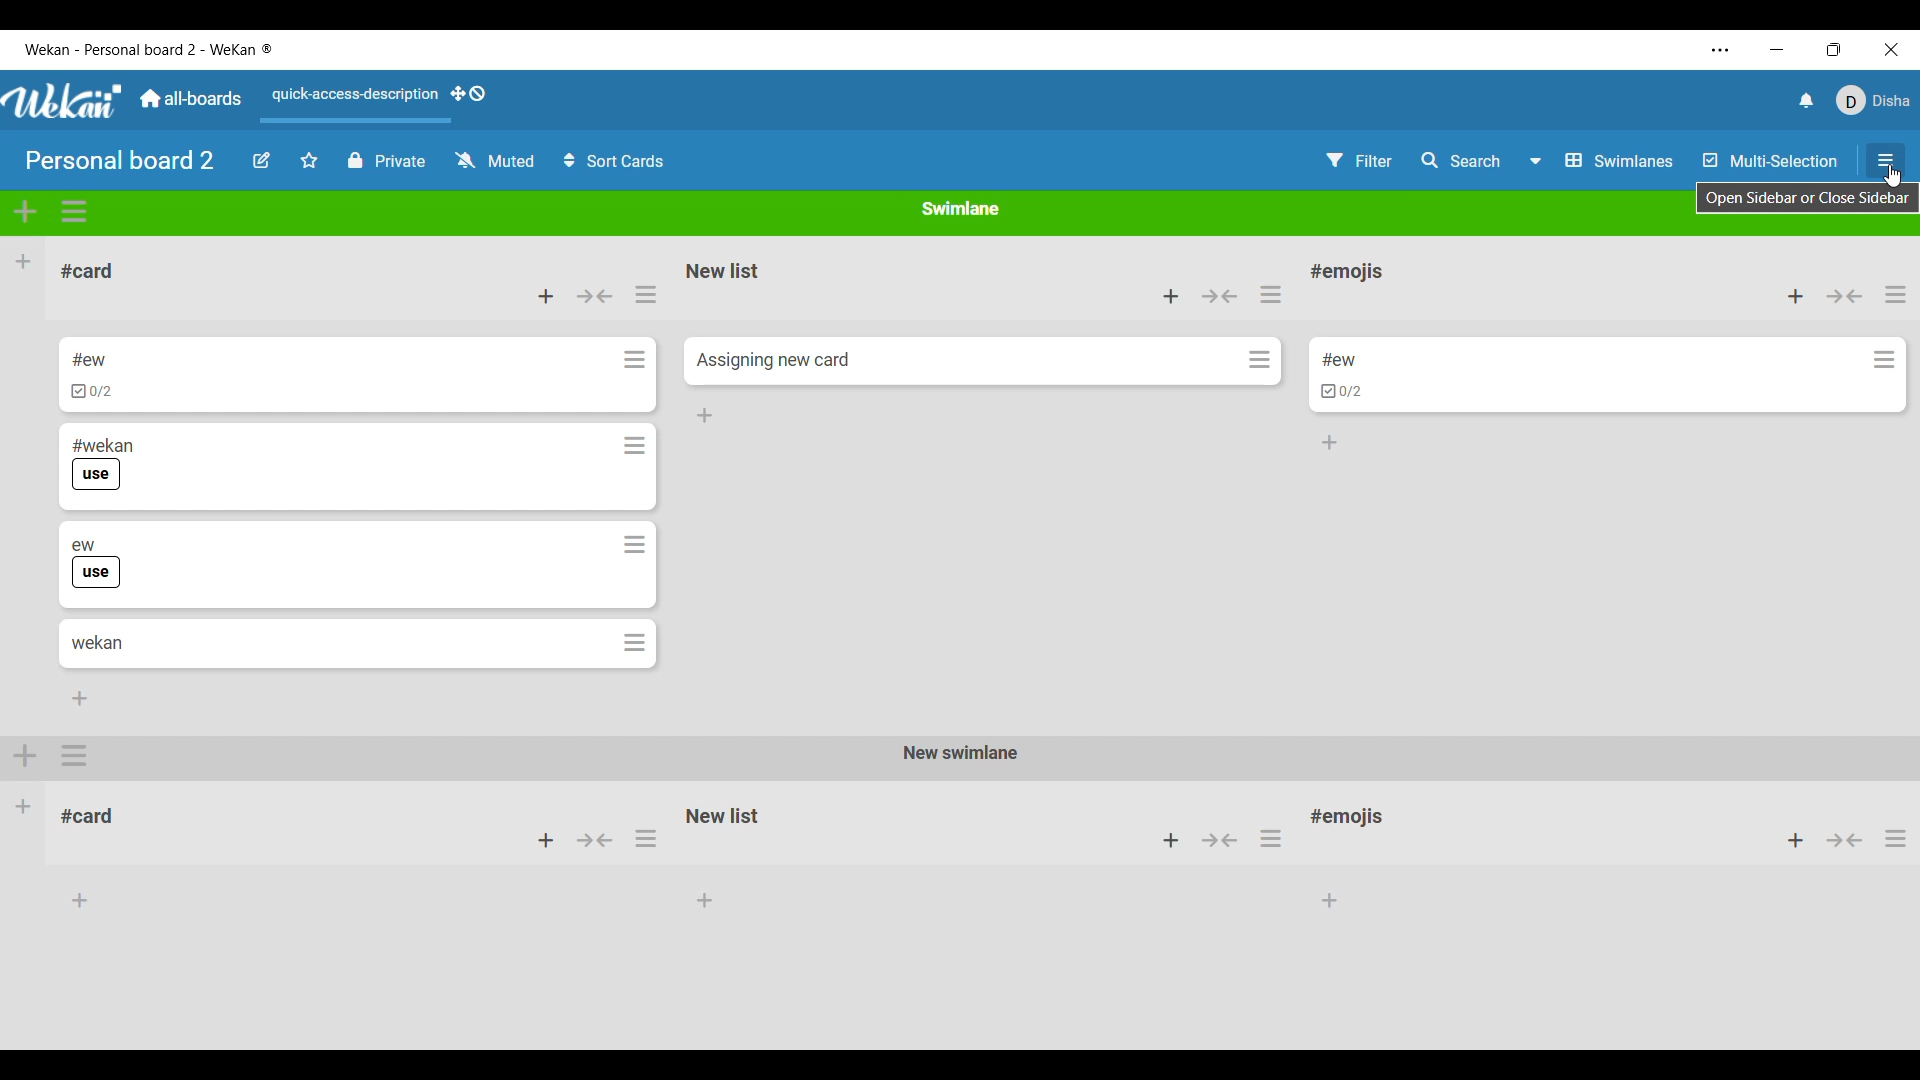  I want to click on Search, so click(1460, 161).